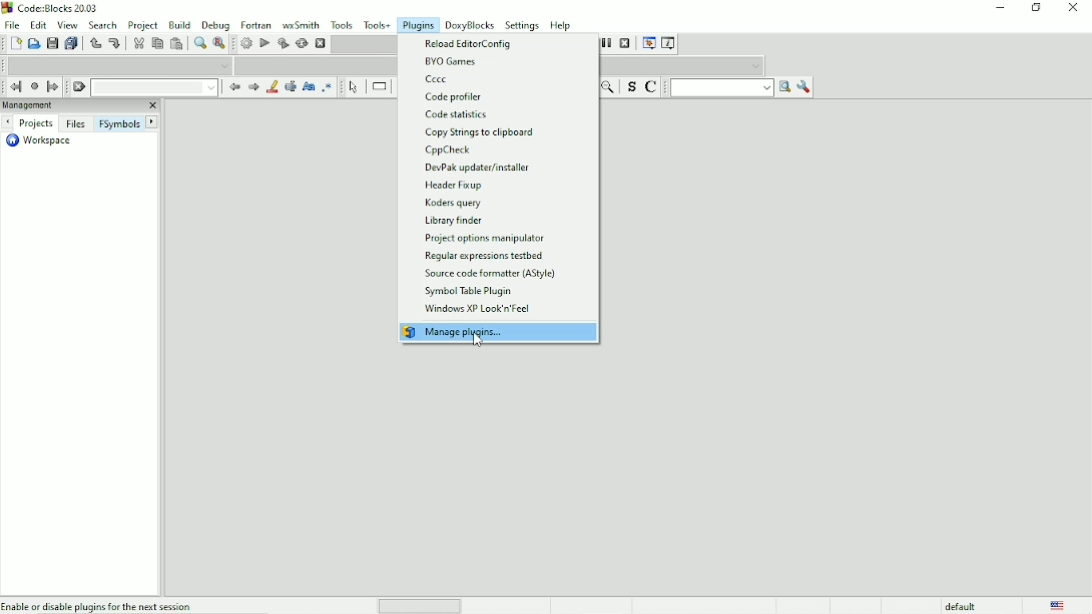 The width and height of the screenshot is (1092, 614). I want to click on Restore down, so click(1036, 8).